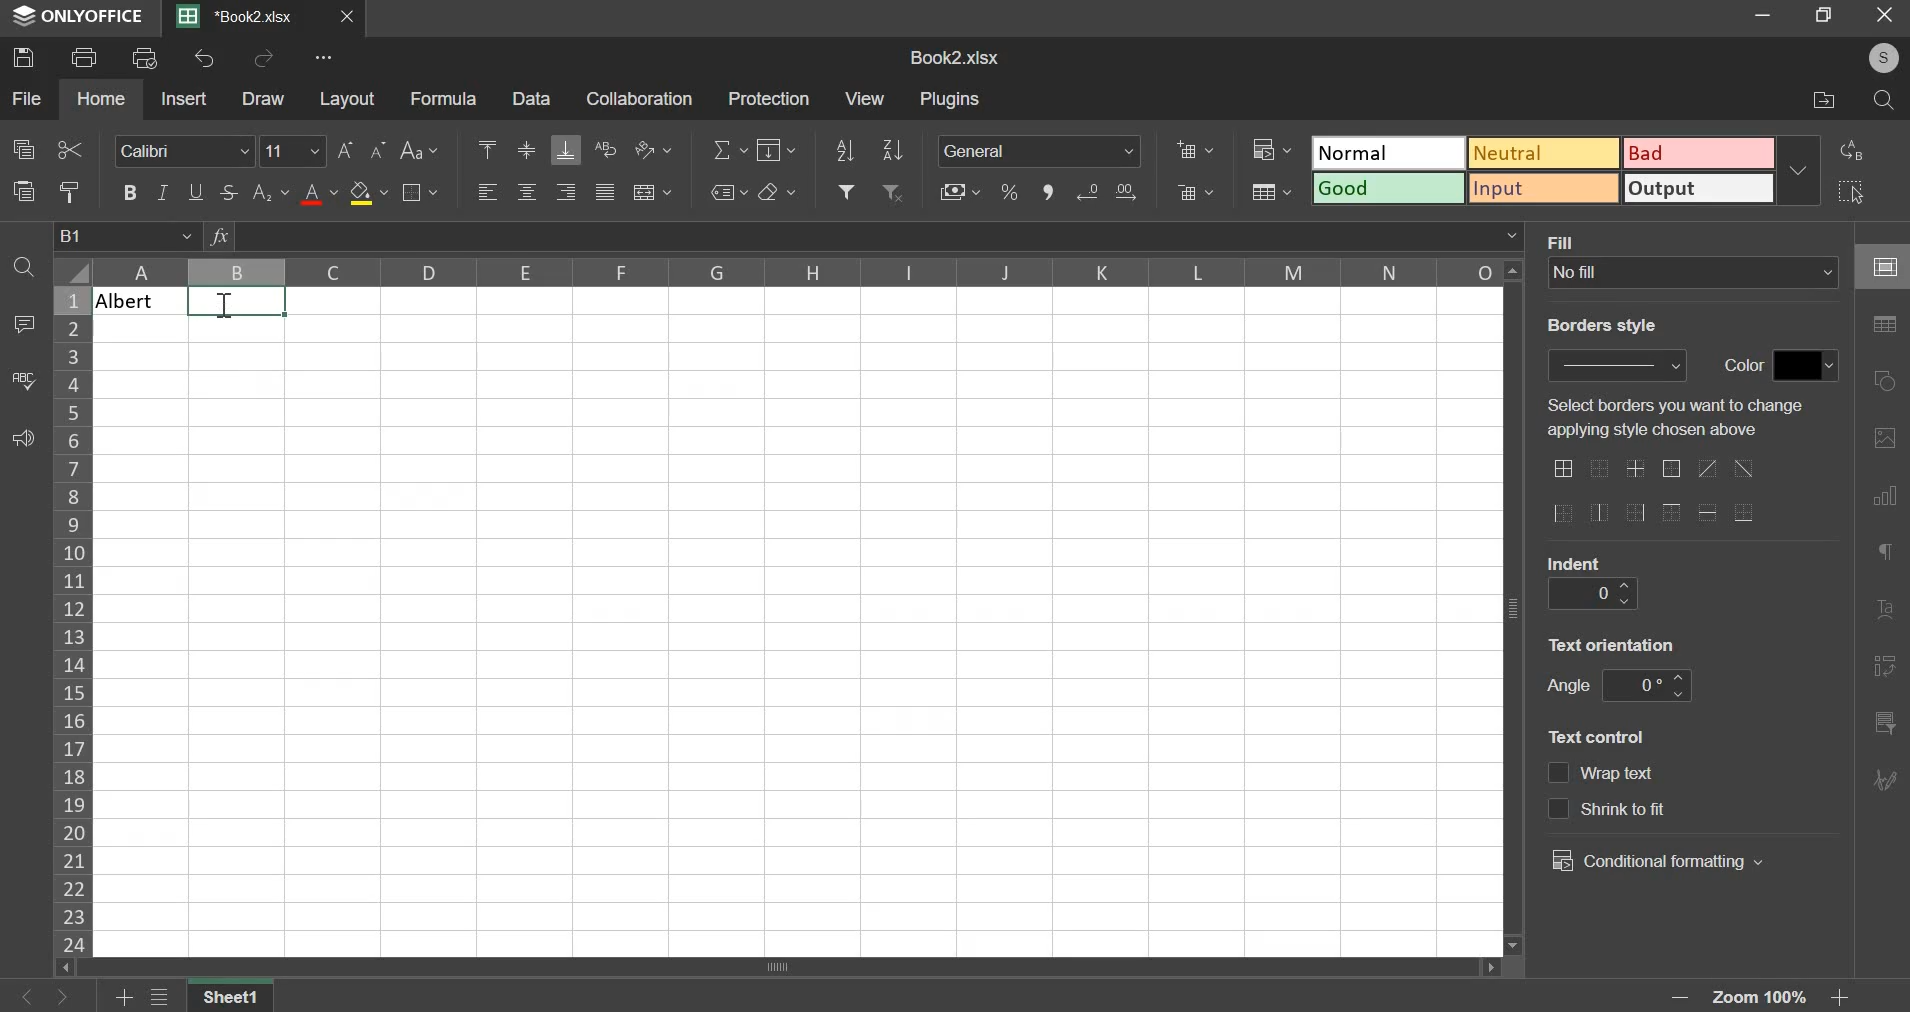  I want to click on fill, so click(775, 150).